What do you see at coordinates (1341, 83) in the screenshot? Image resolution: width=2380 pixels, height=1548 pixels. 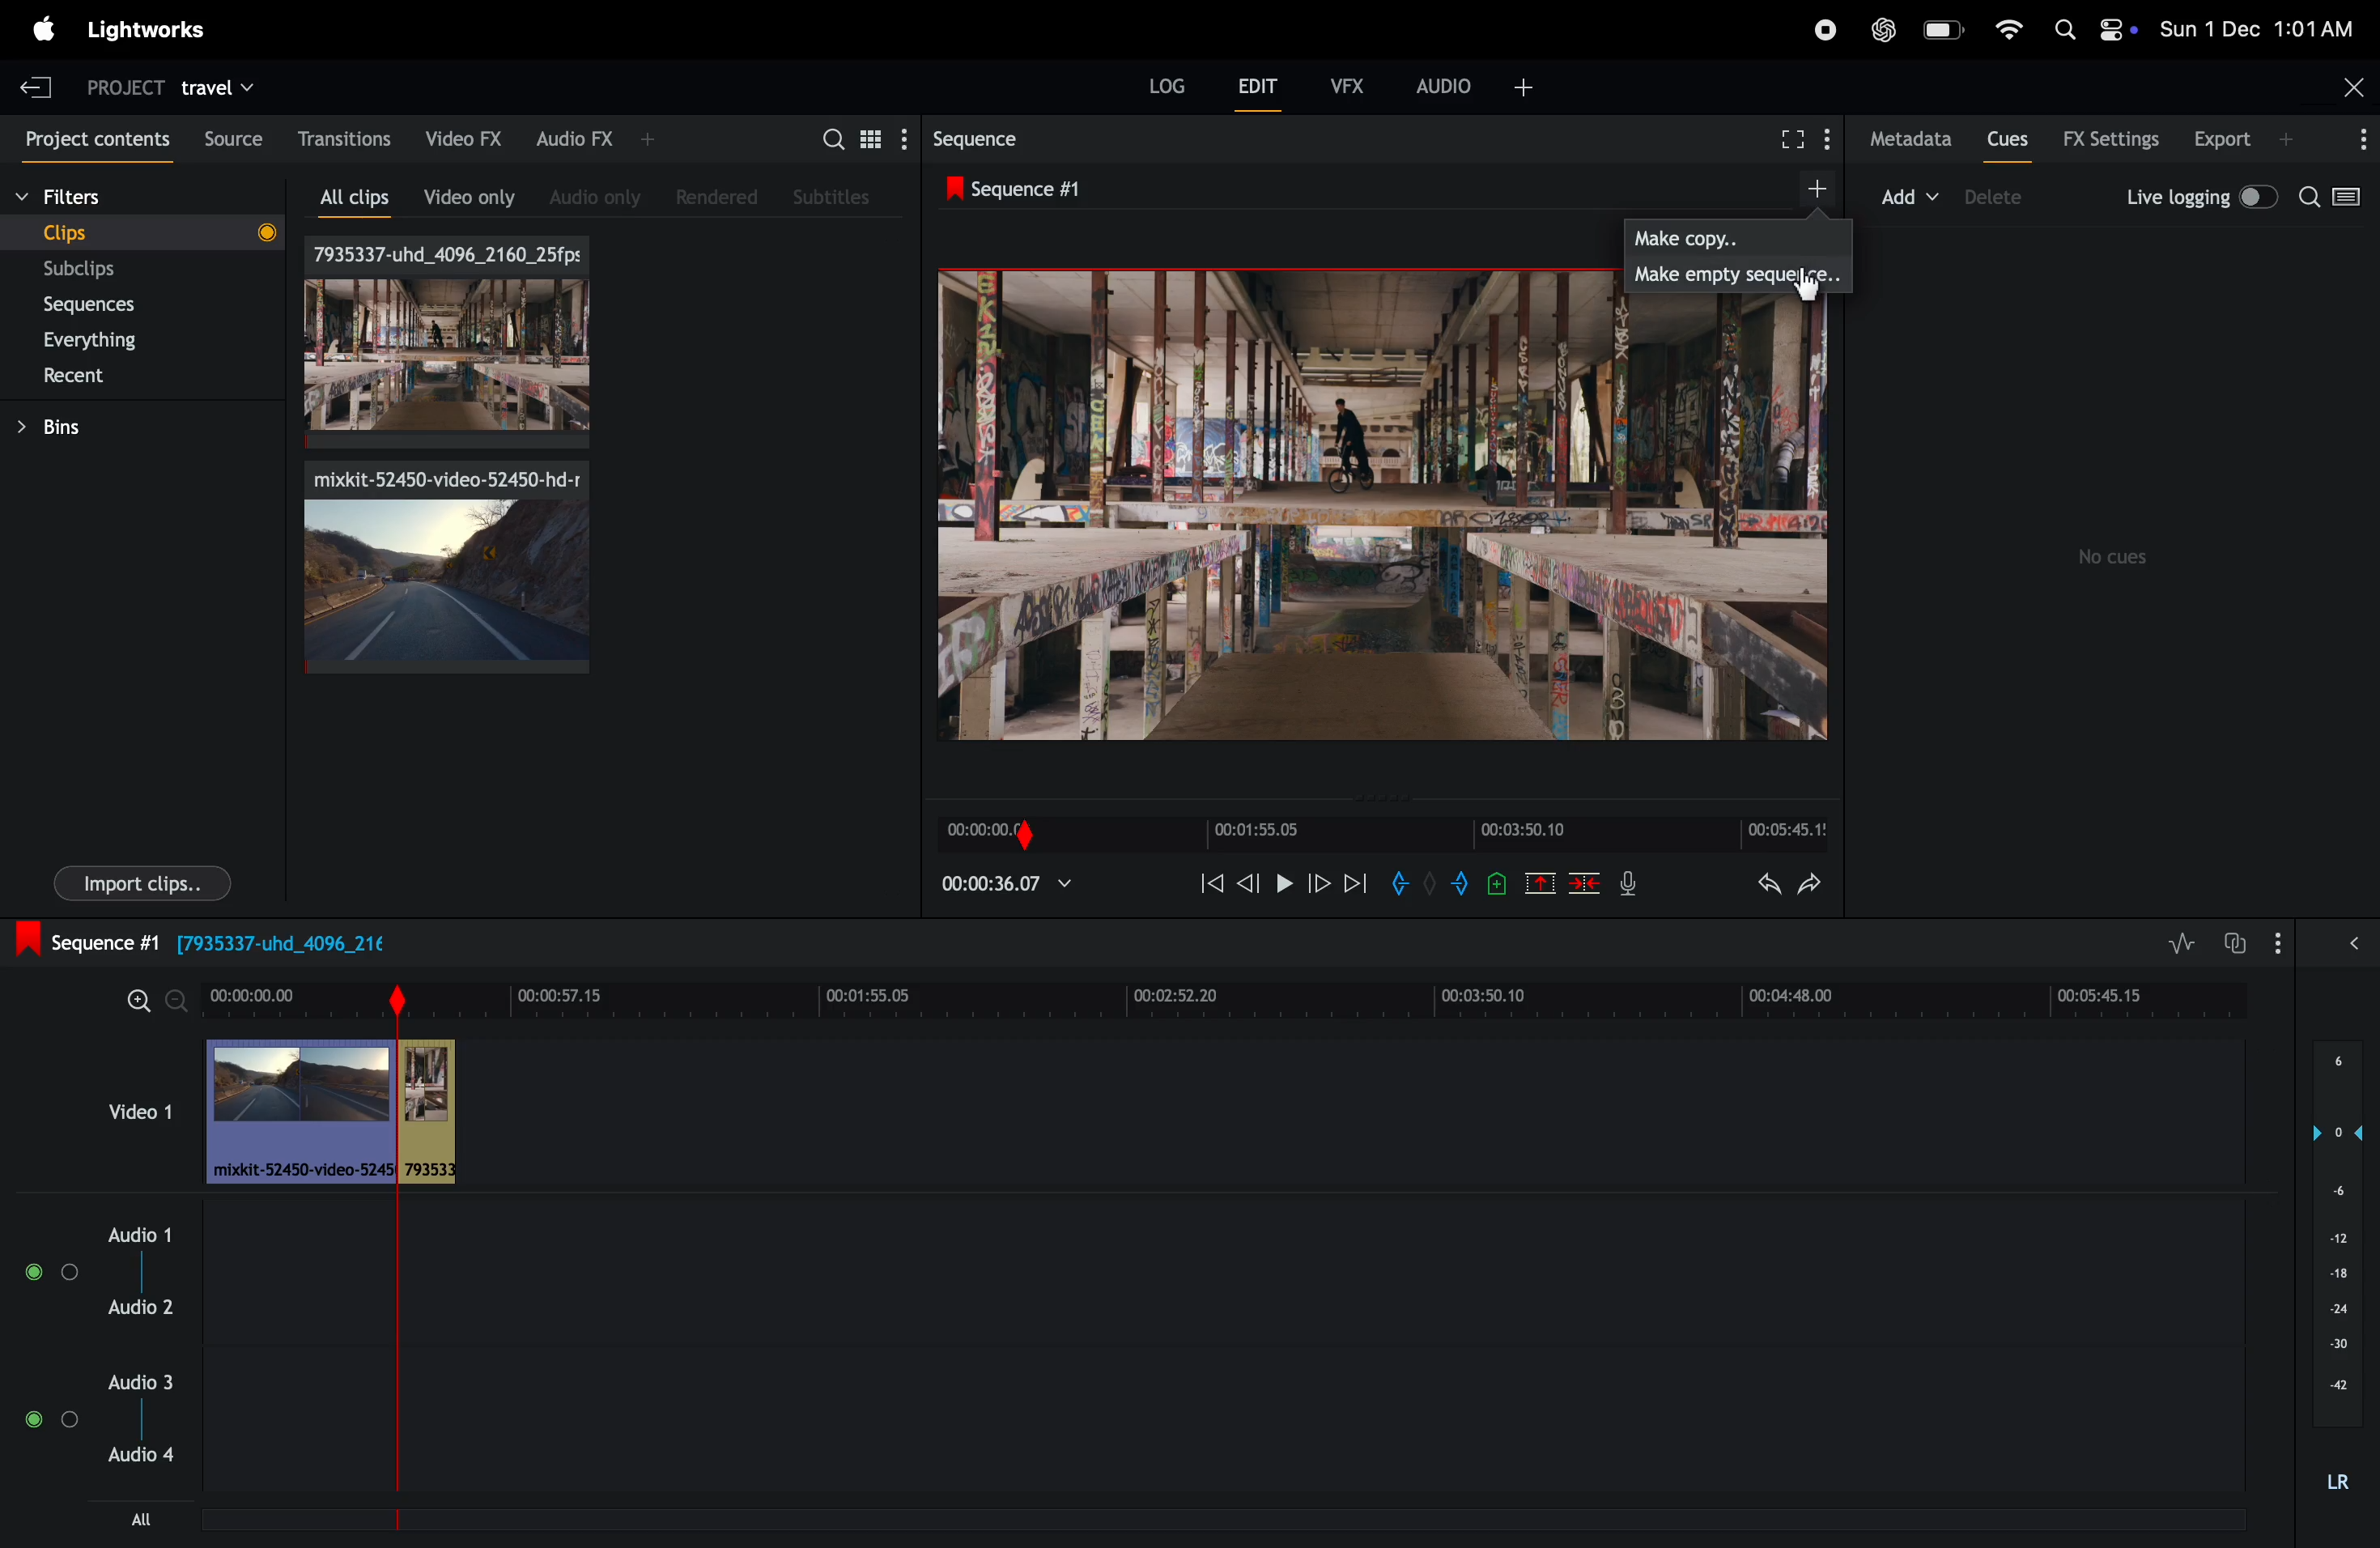 I see `vfx` at bounding box center [1341, 83].